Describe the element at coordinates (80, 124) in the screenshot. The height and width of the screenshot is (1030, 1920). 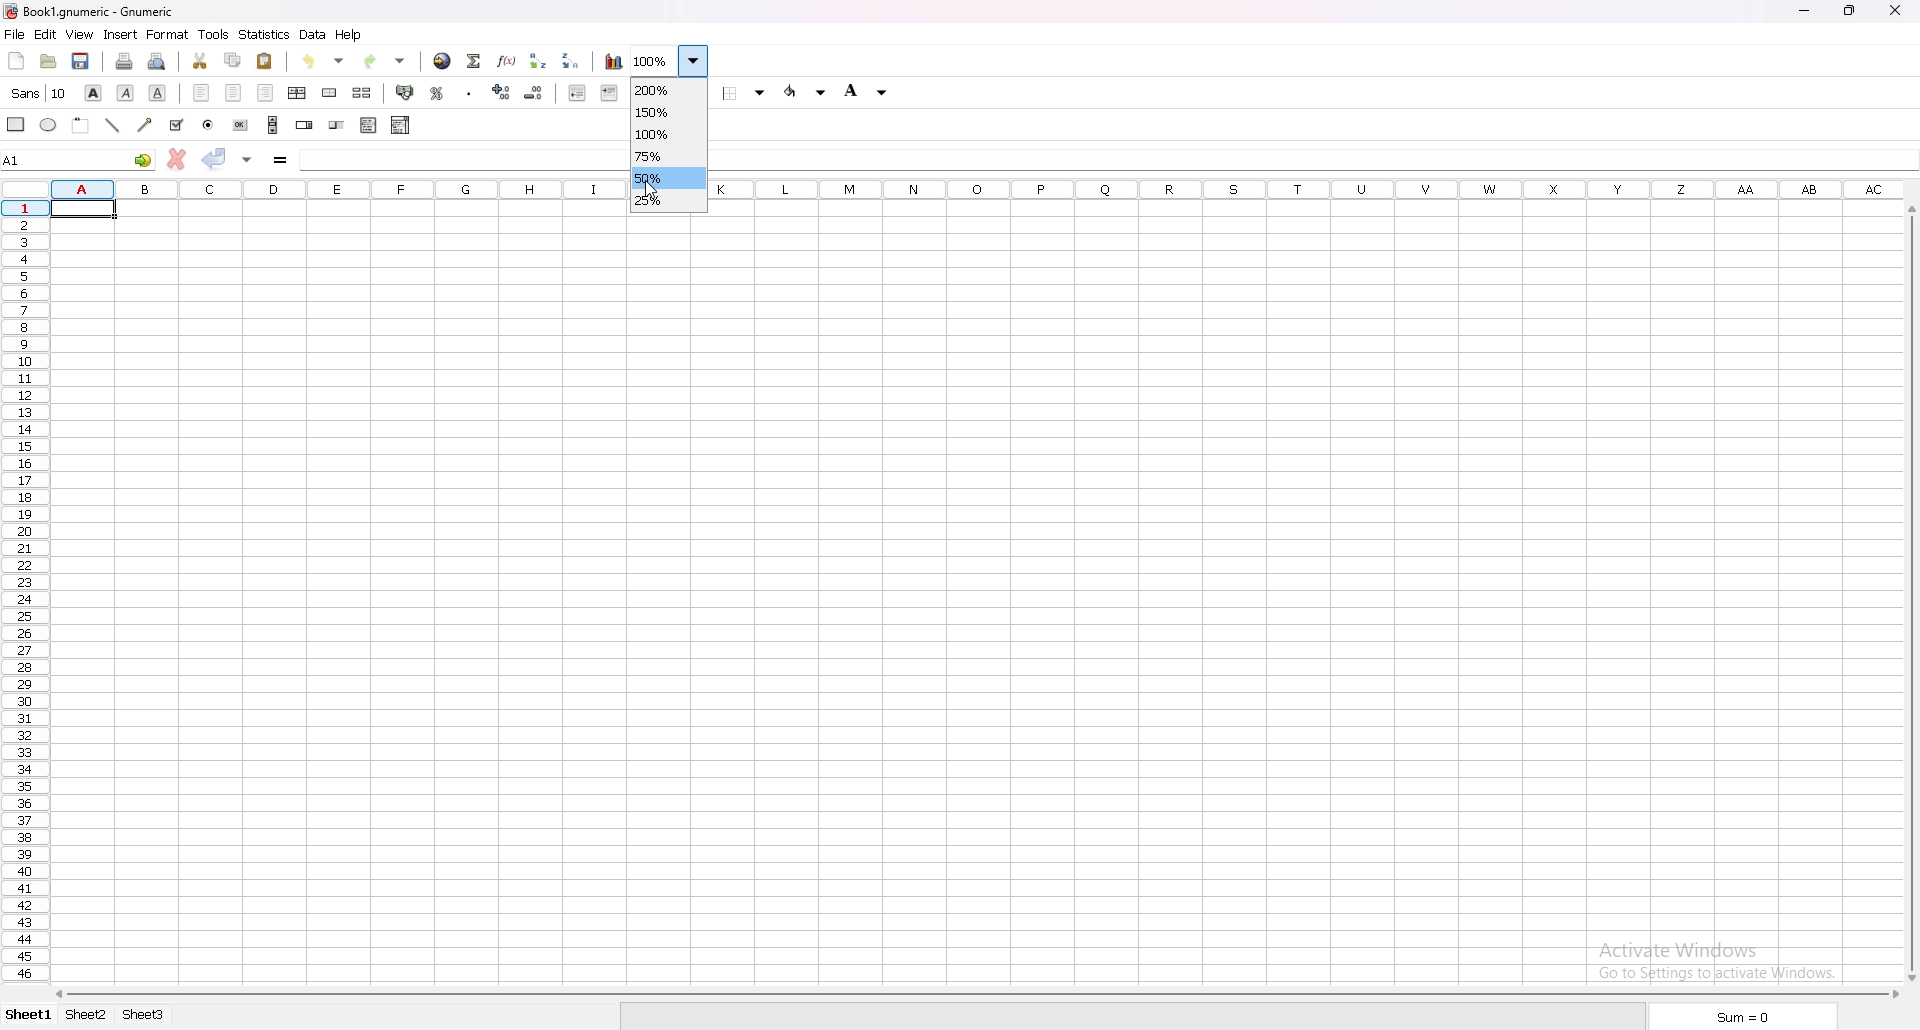
I see `frame` at that location.